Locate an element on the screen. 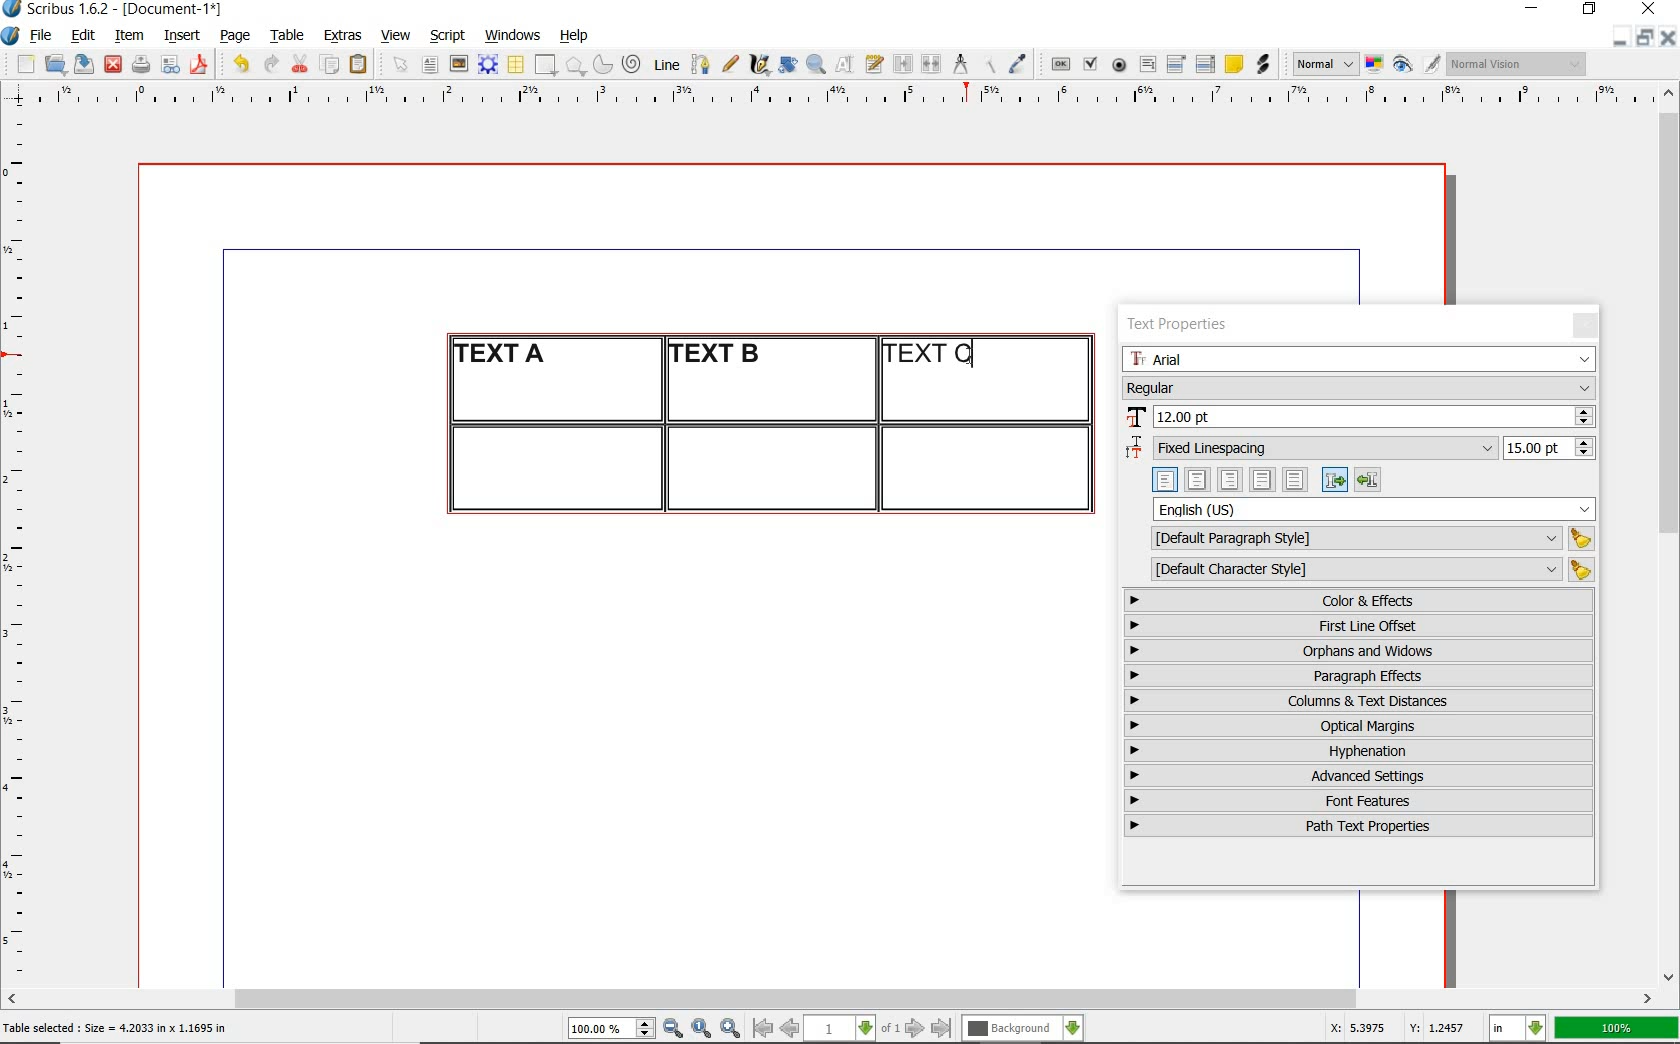 This screenshot has width=1680, height=1044. default character style is located at coordinates (1366, 570).